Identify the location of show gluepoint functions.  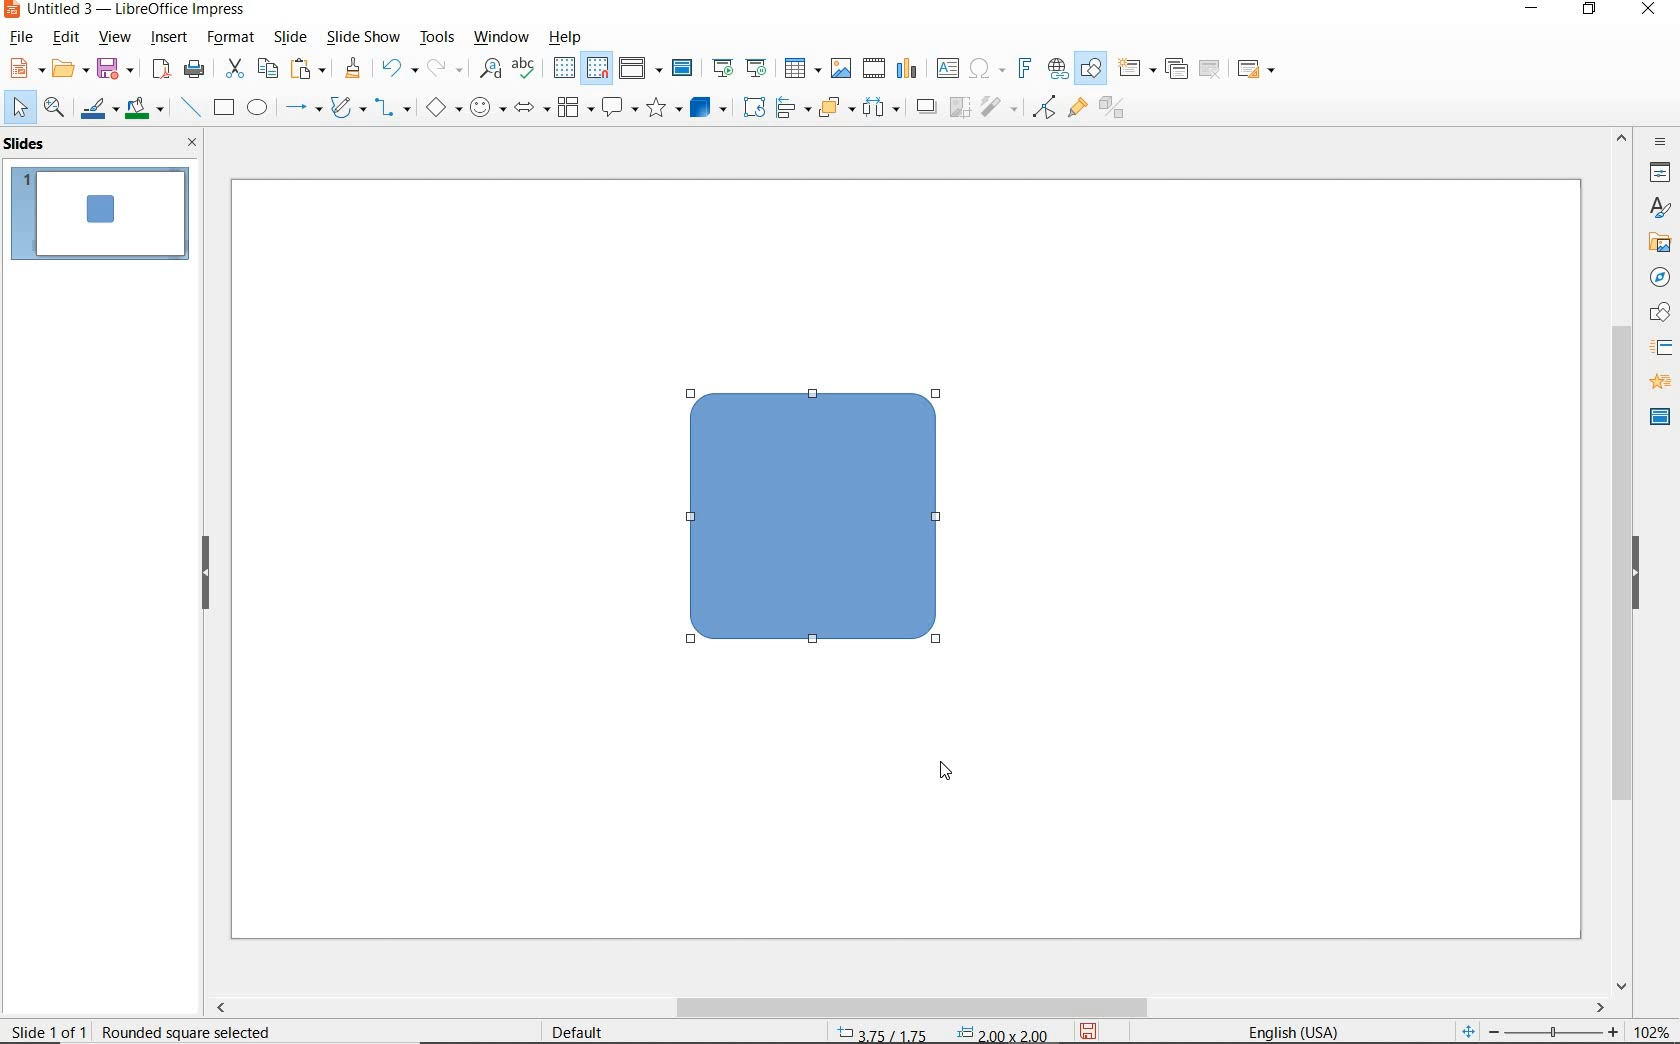
(1076, 109).